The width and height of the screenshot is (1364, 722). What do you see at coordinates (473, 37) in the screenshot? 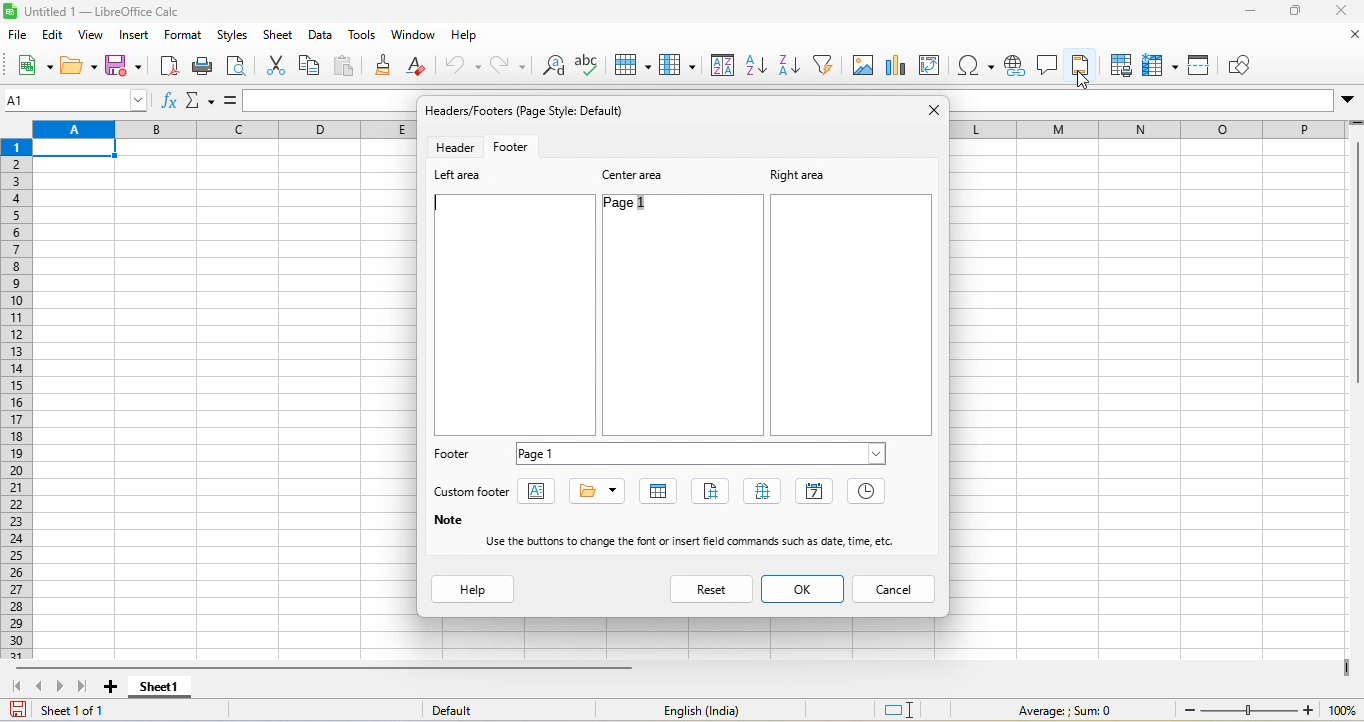
I see `help` at bounding box center [473, 37].